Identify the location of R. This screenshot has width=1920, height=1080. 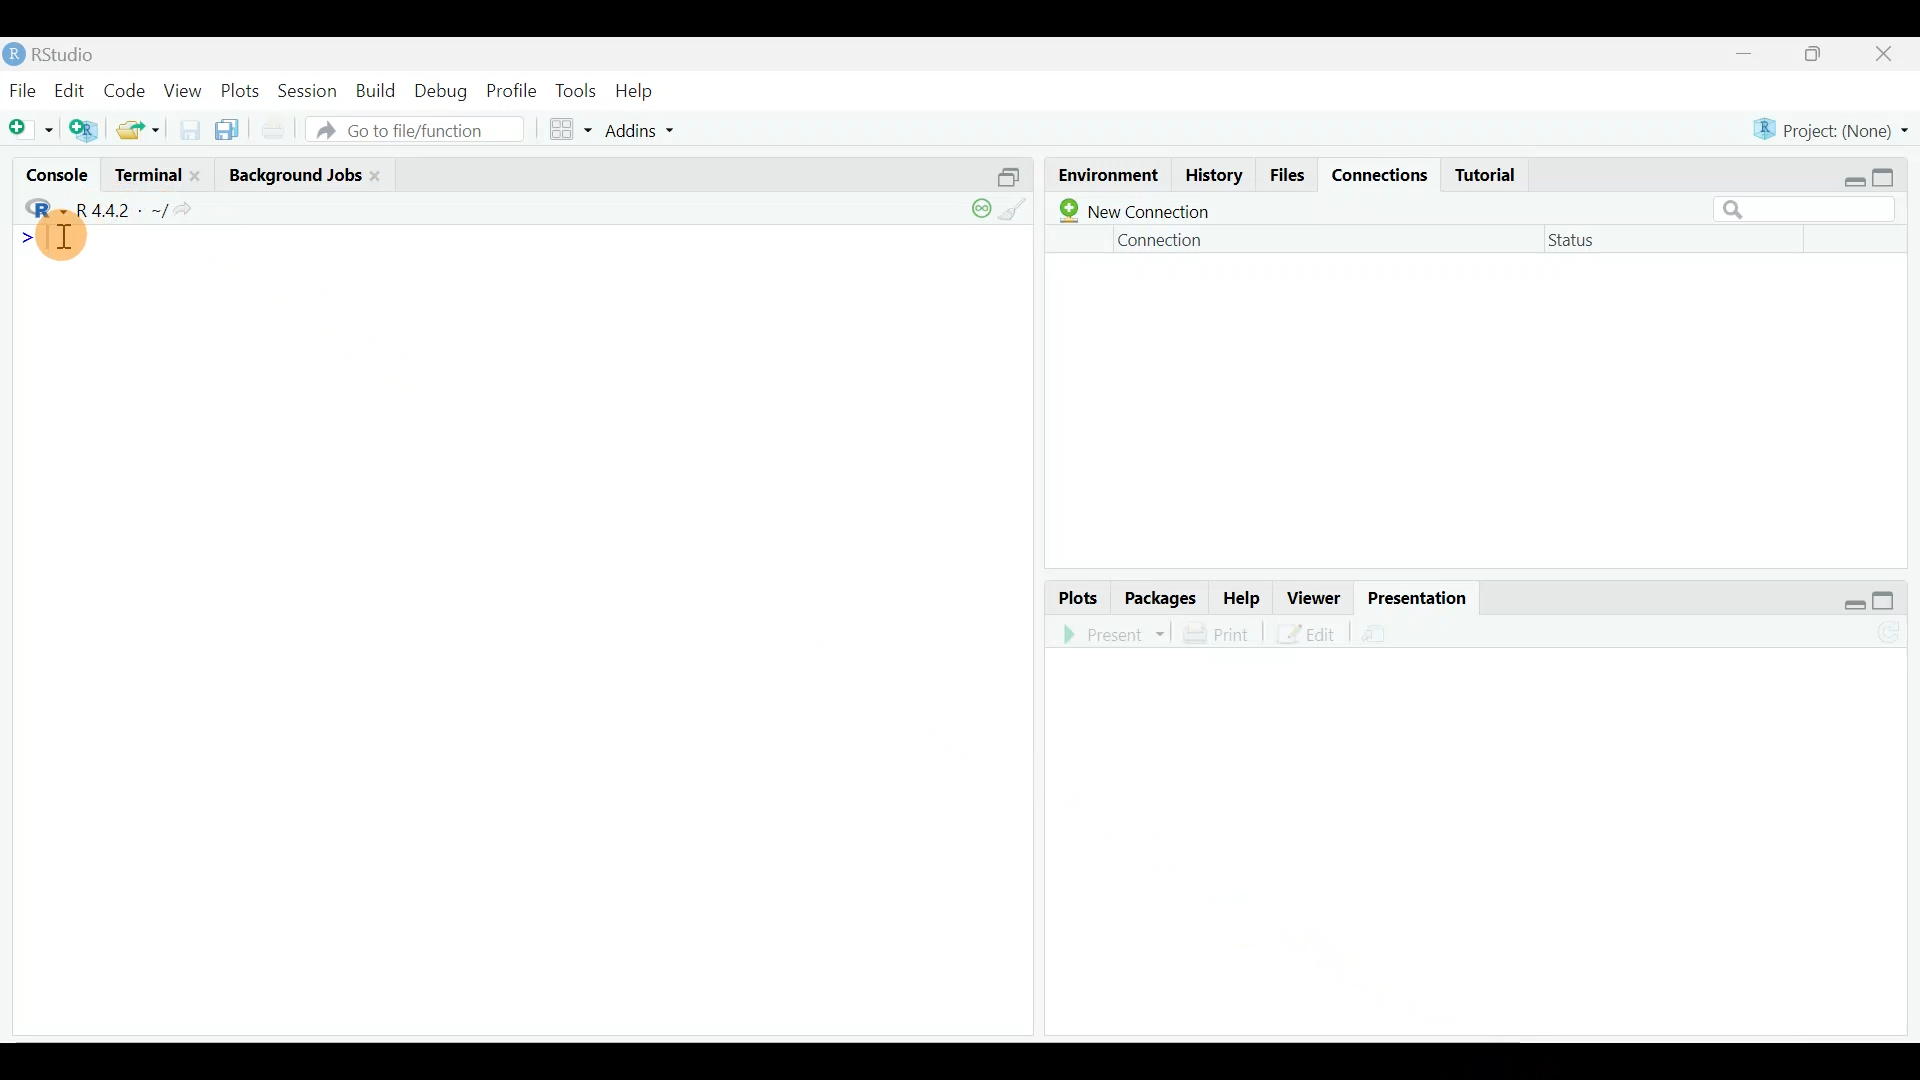
(42, 207).